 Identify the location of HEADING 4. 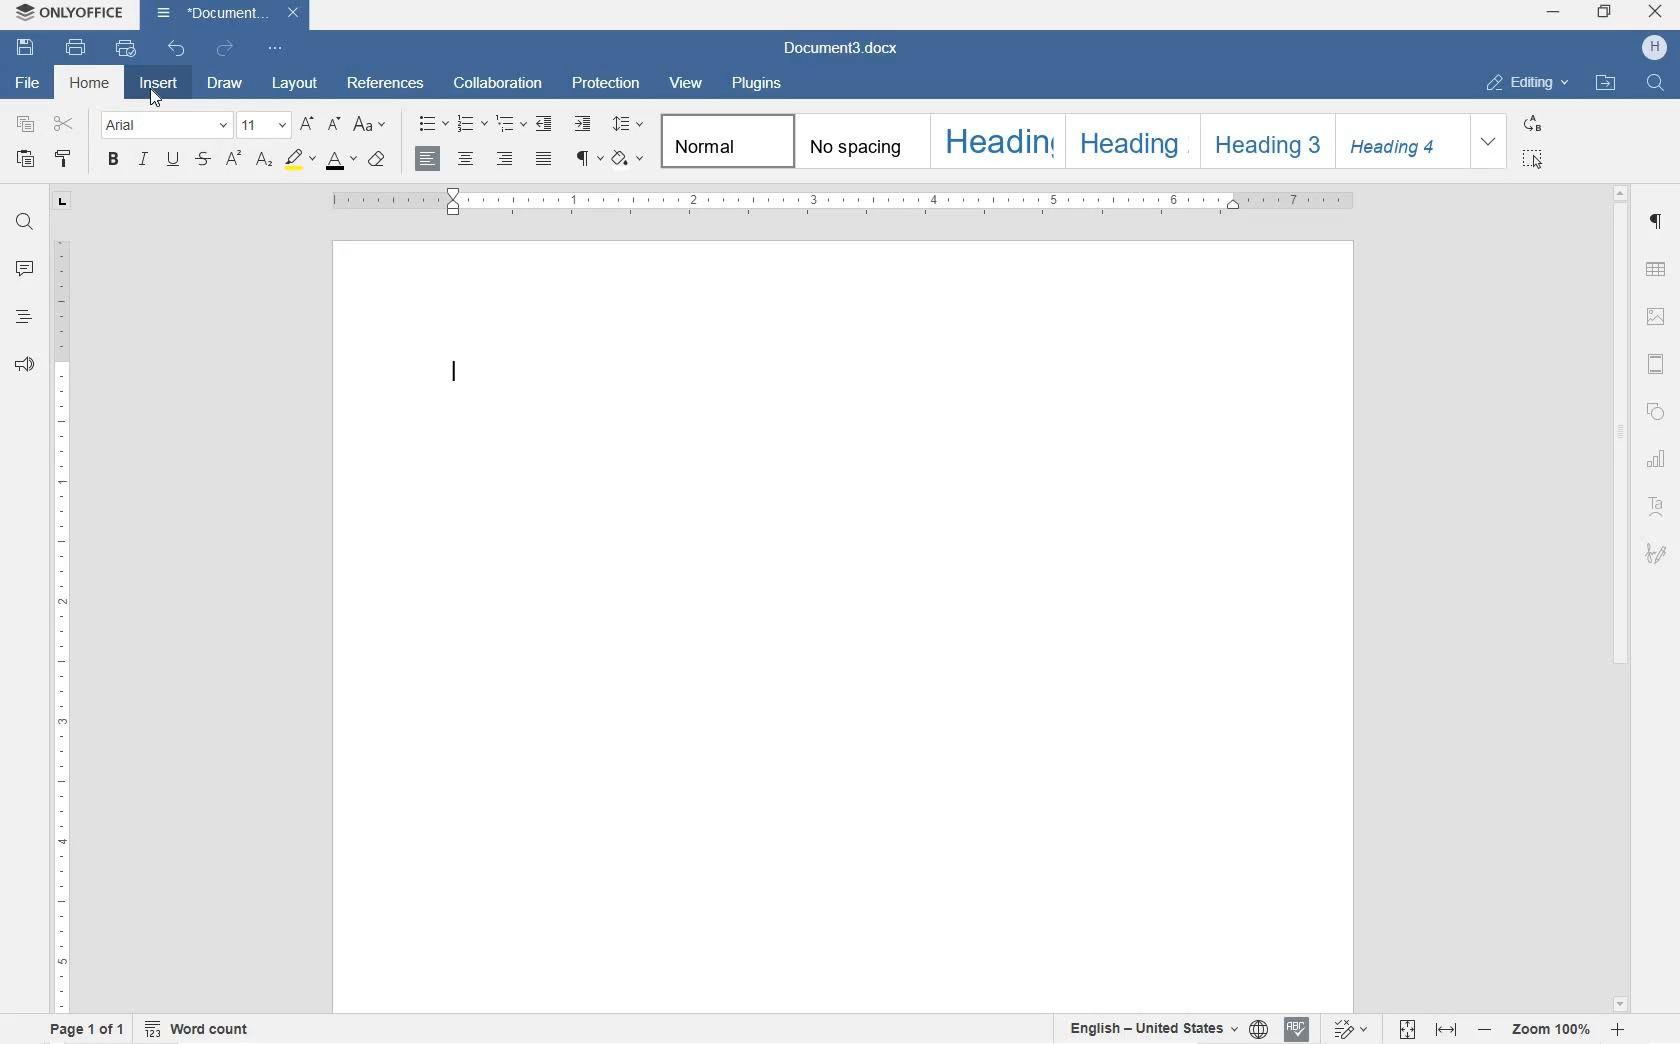
(1399, 142).